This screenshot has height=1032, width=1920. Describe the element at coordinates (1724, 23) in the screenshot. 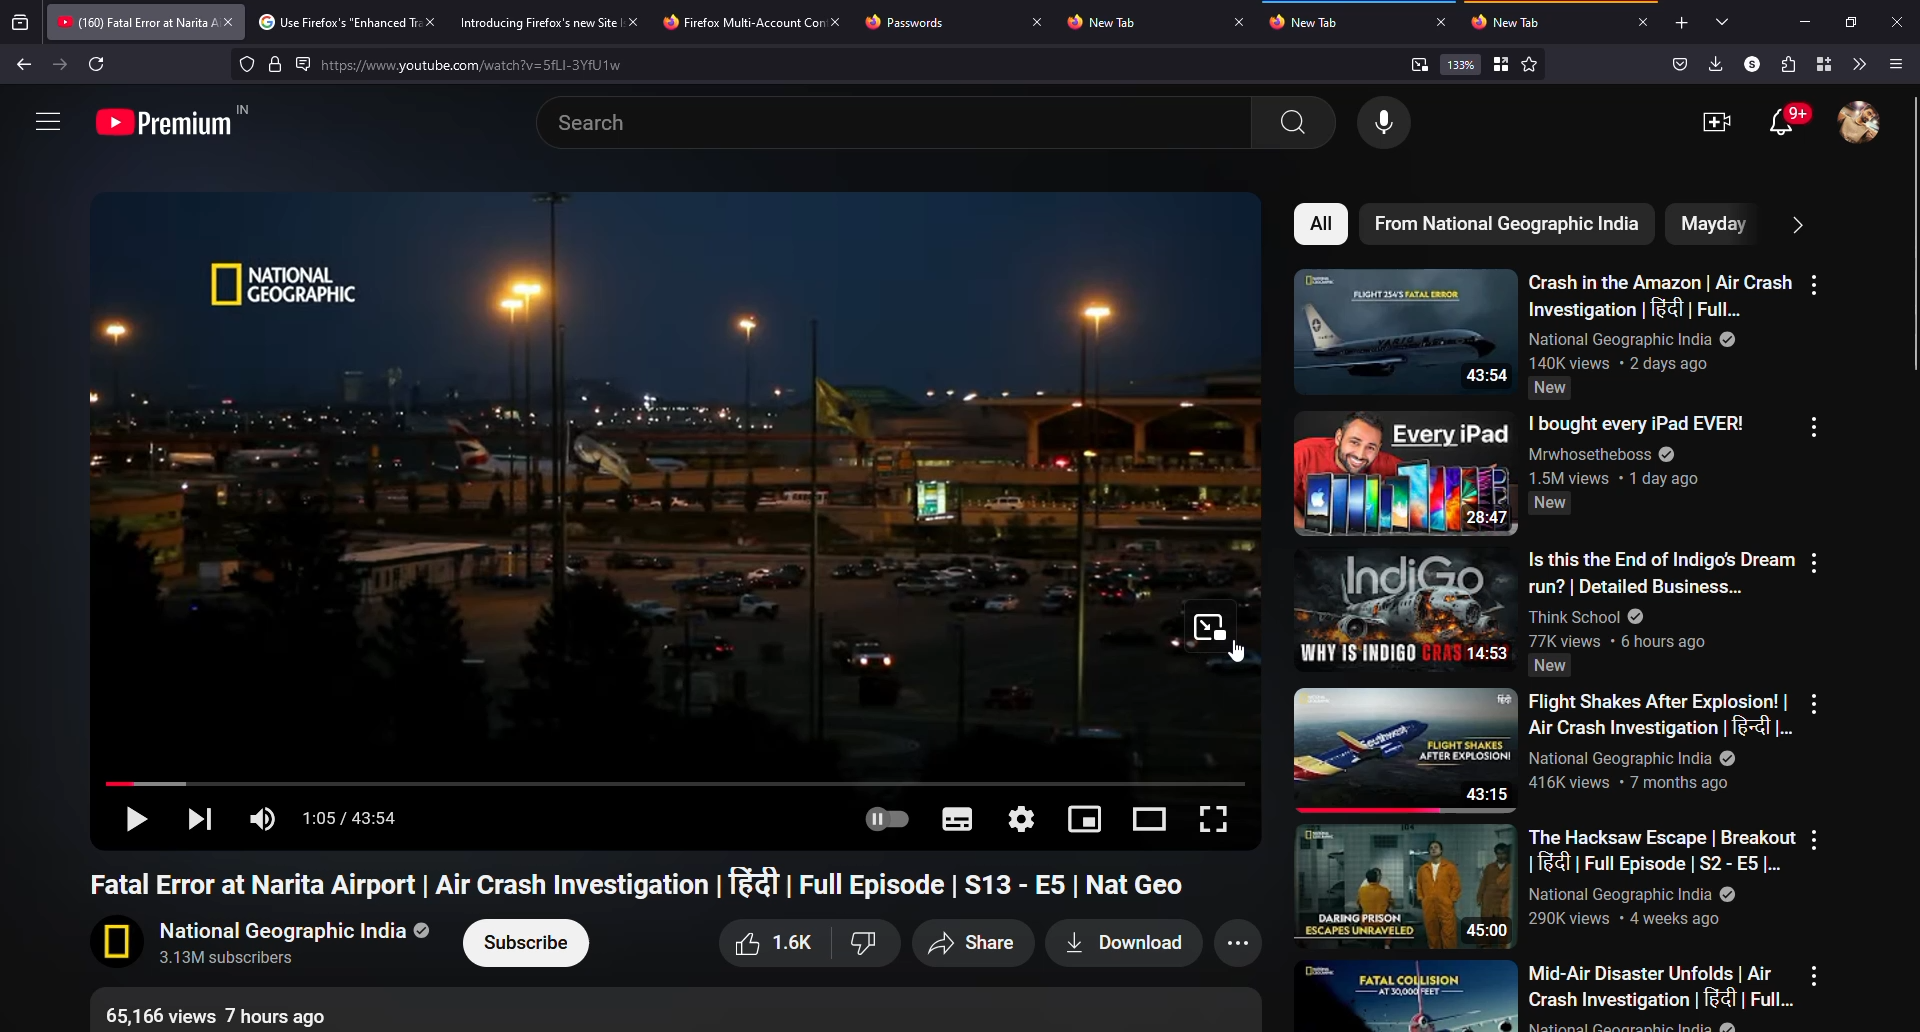

I see `tabs` at that location.